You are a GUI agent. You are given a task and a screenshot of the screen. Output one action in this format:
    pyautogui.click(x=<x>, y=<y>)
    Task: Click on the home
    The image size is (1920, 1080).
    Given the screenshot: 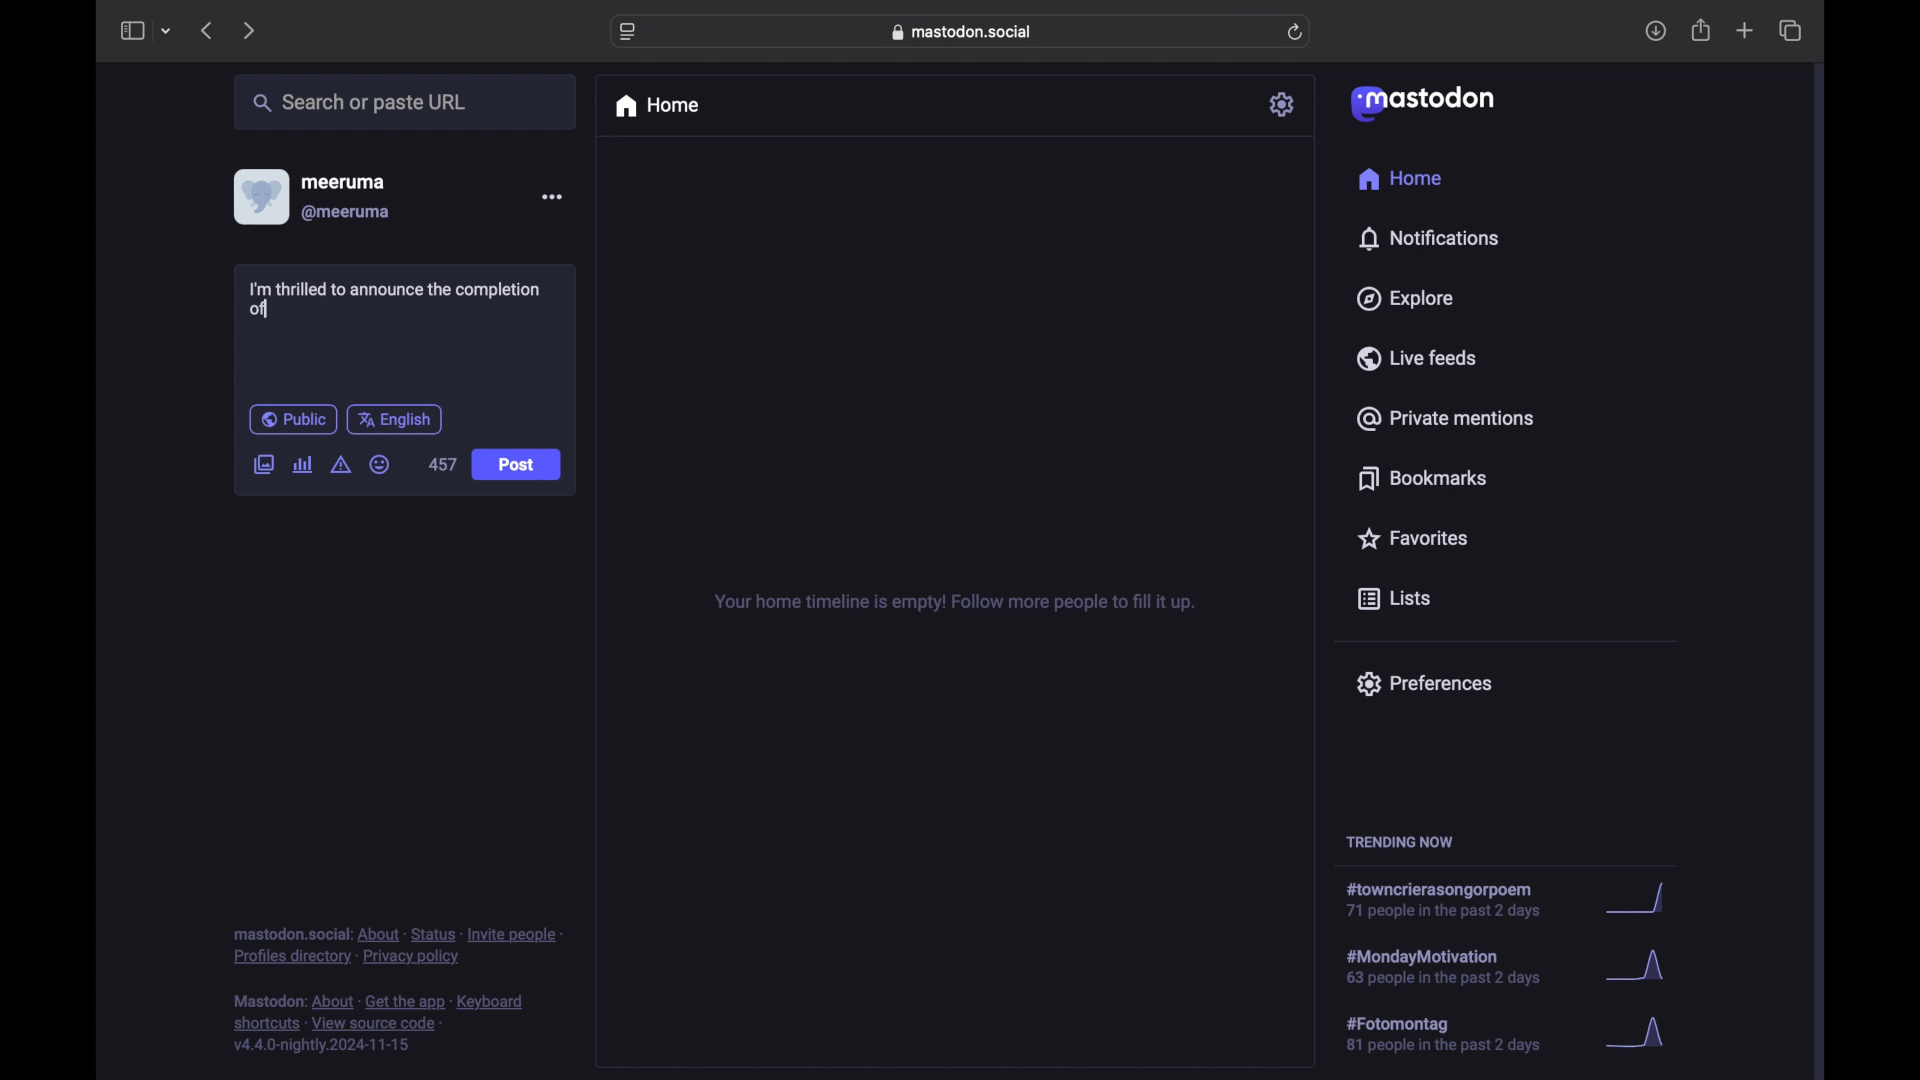 What is the action you would take?
    pyautogui.click(x=1402, y=178)
    